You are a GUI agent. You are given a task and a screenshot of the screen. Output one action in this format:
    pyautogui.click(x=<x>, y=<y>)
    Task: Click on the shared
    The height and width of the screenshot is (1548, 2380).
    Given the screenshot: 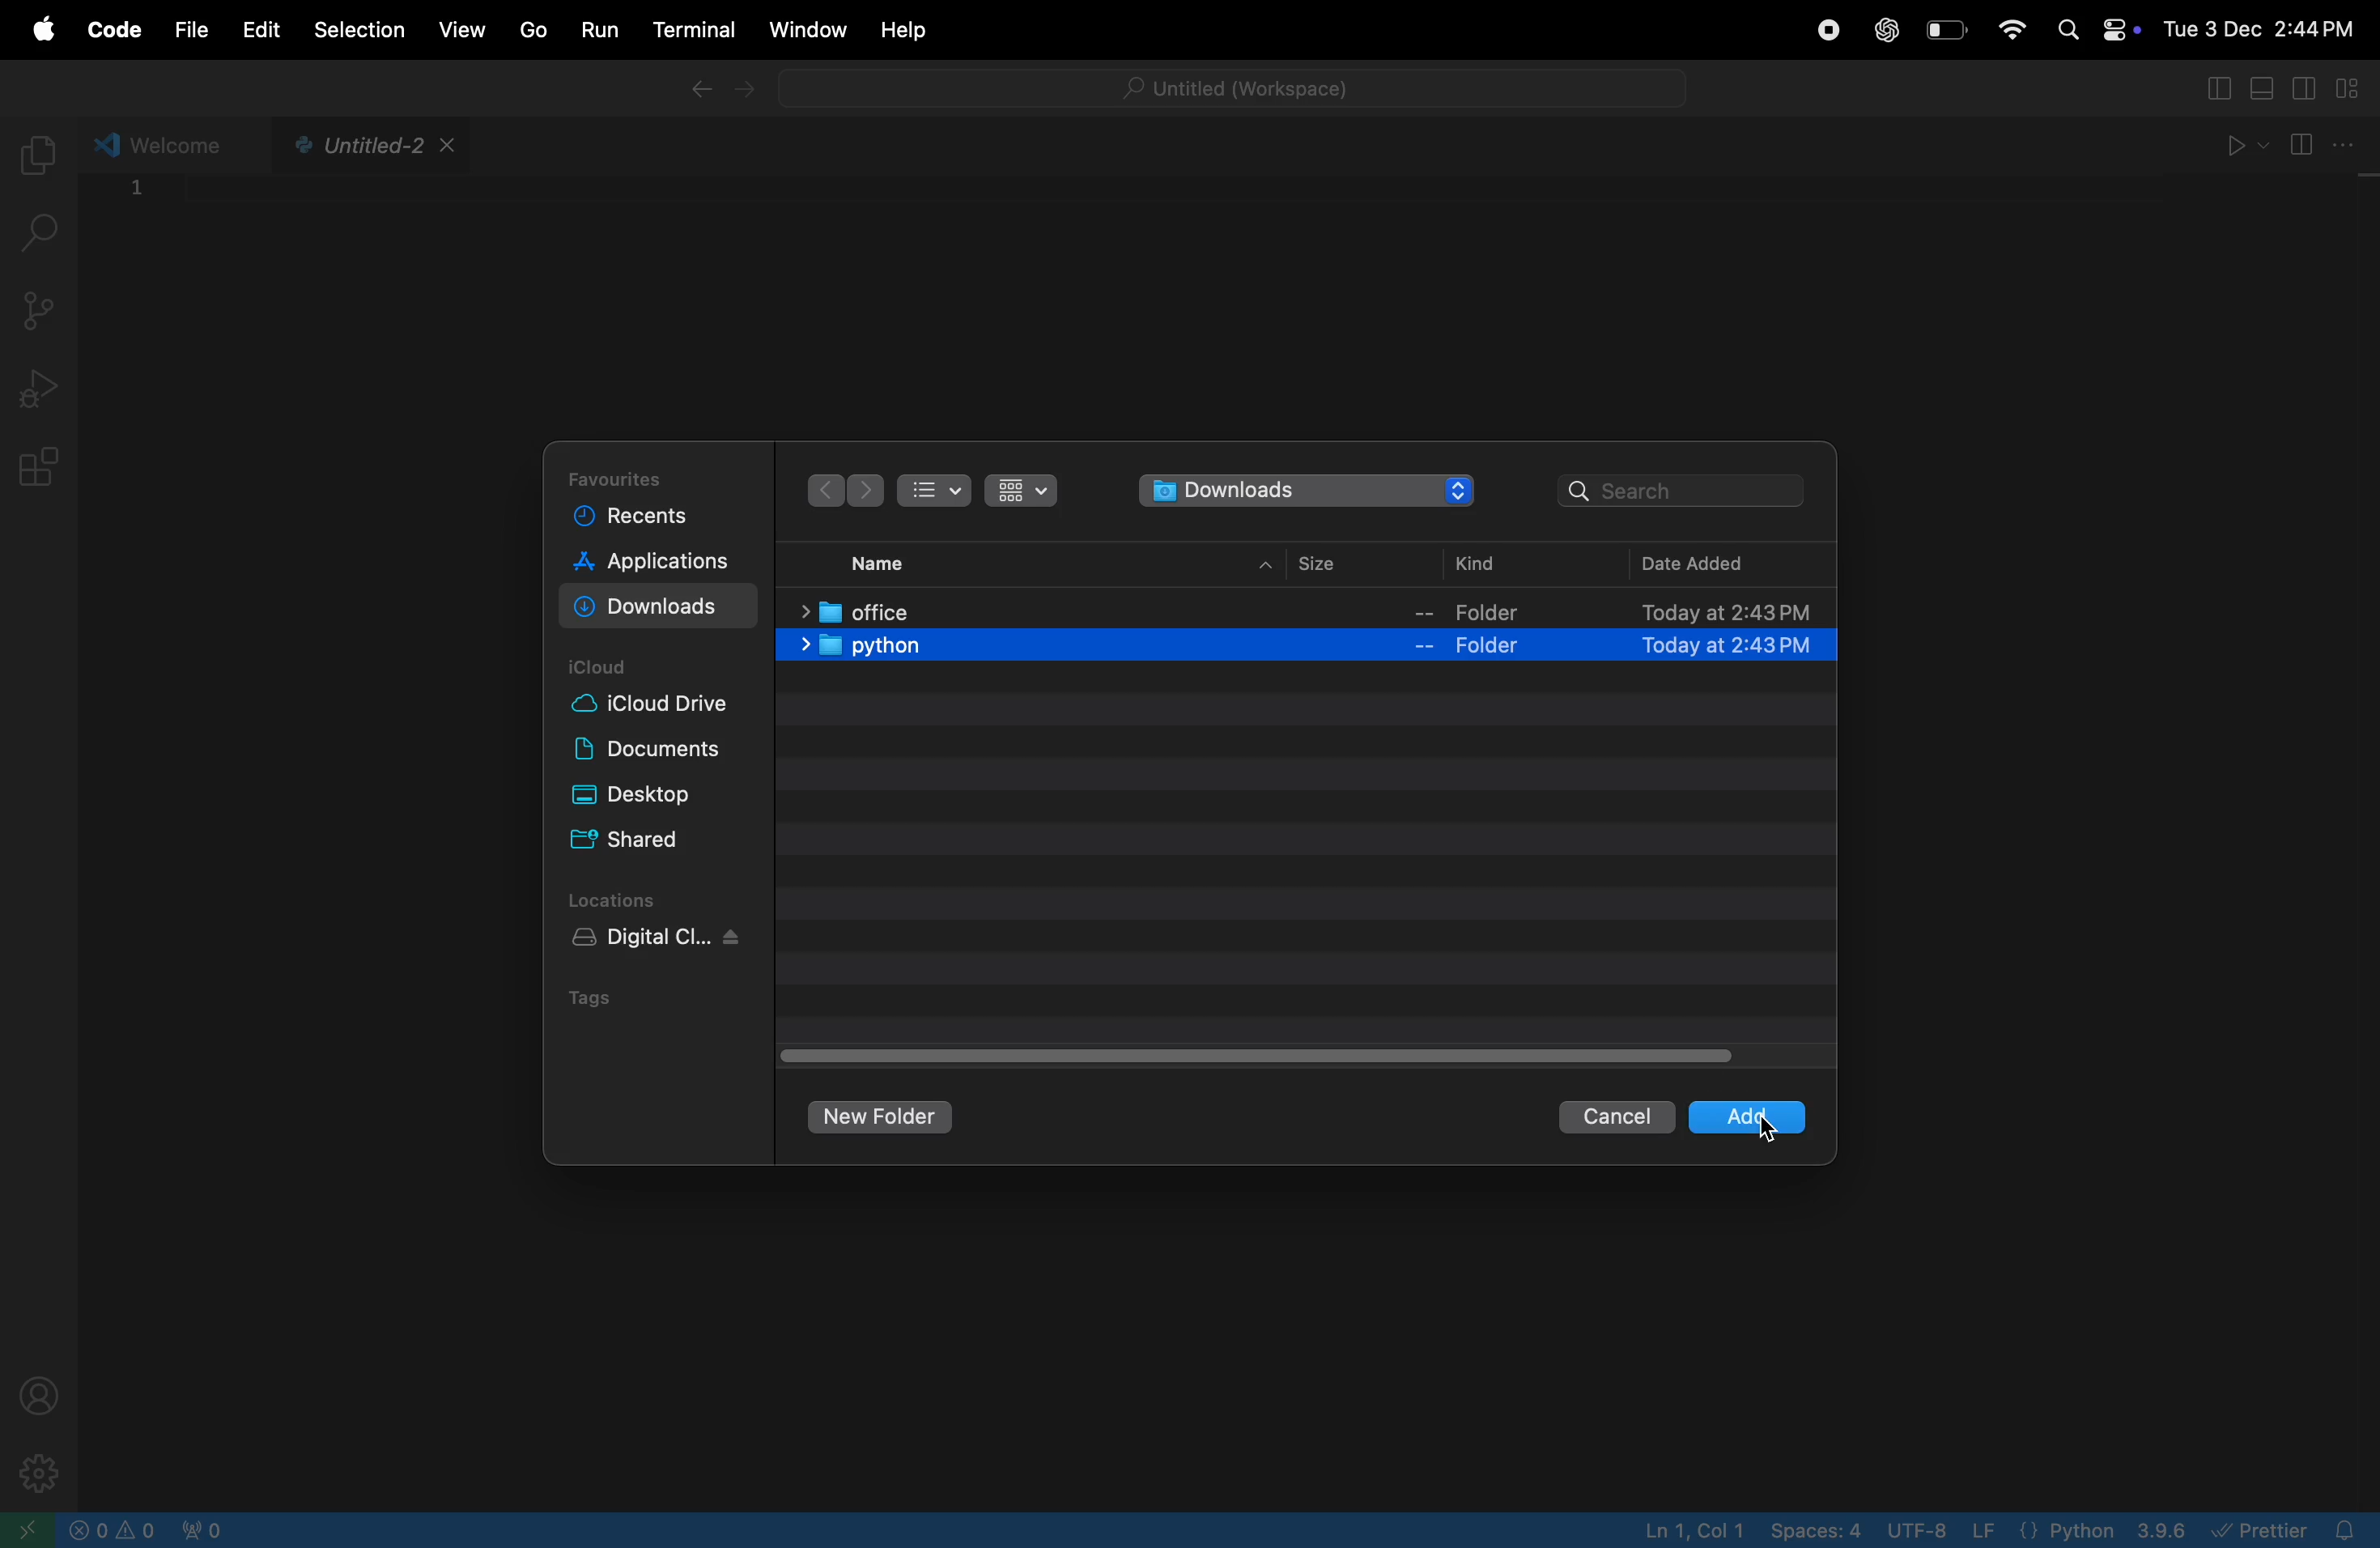 What is the action you would take?
    pyautogui.click(x=649, y=841)
    